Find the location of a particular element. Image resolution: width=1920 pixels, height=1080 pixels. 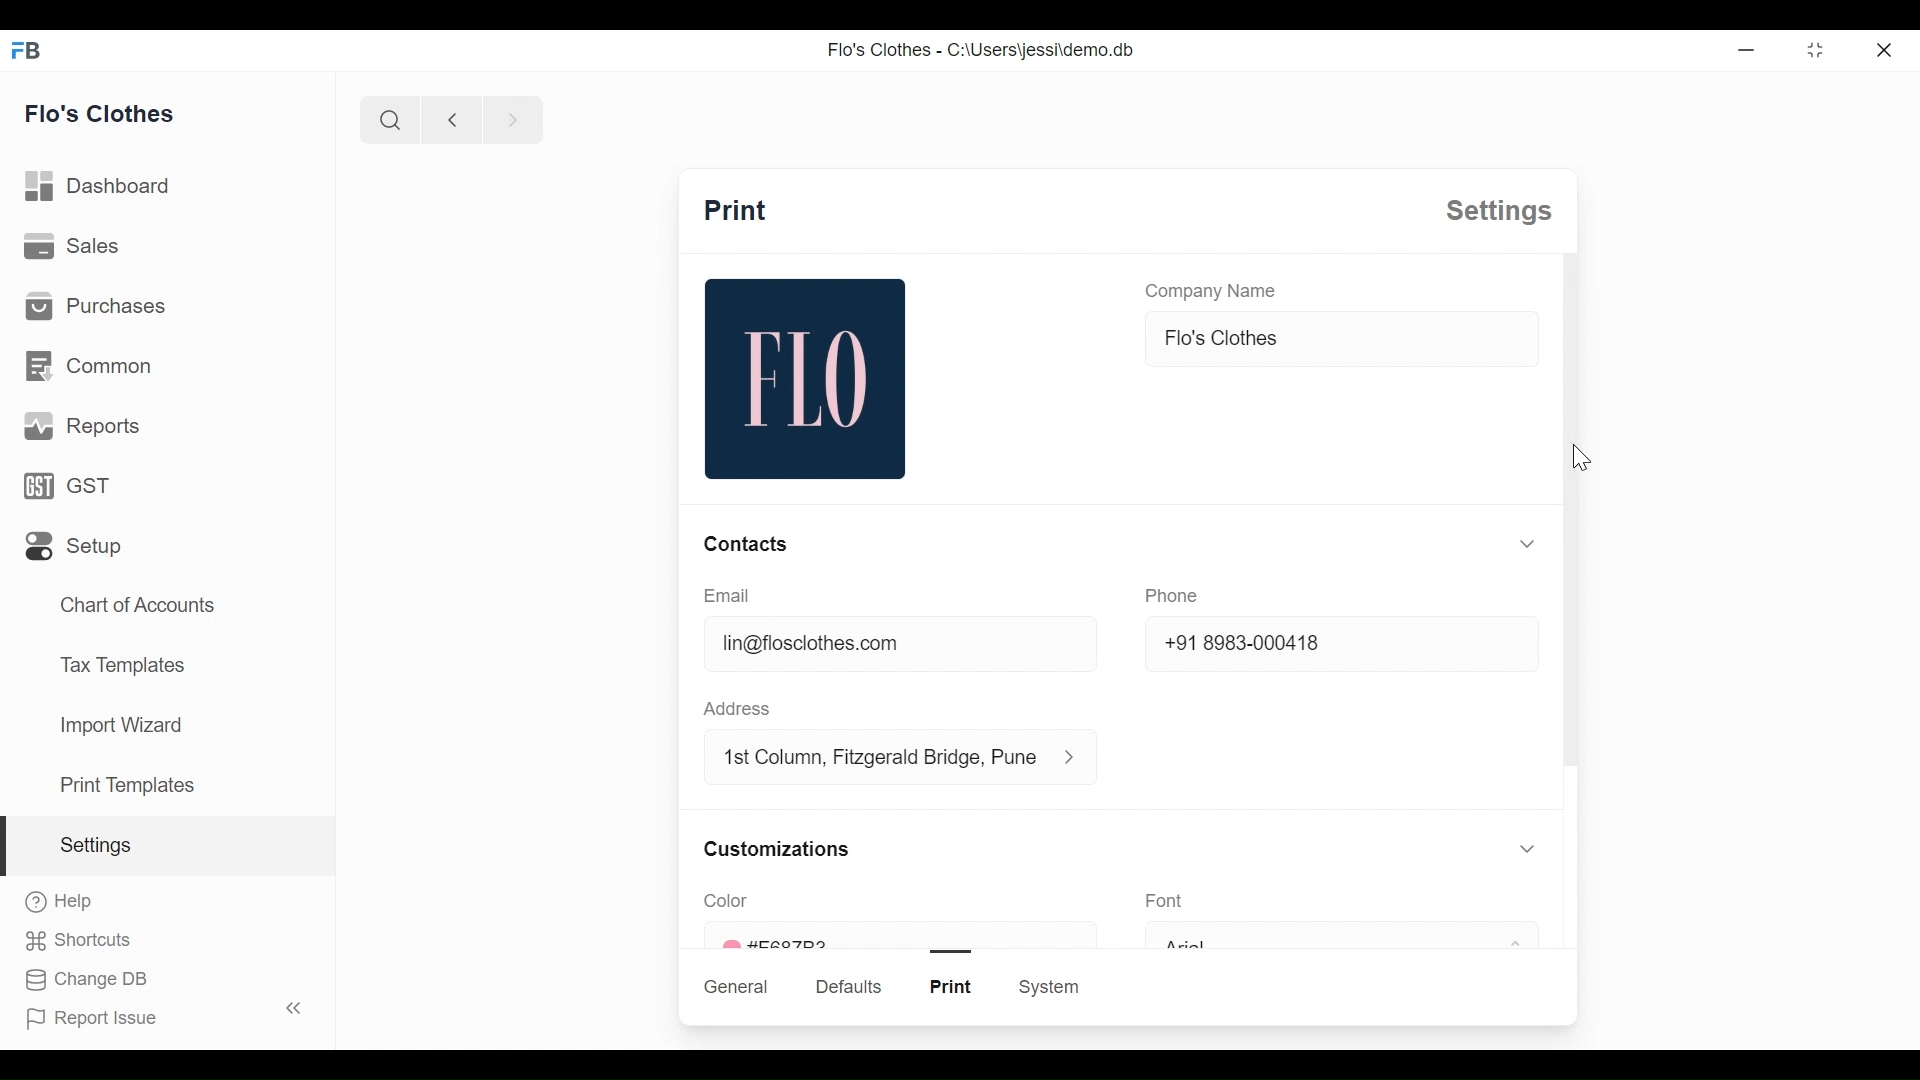

tax templates is located at coordinates (119, 663).